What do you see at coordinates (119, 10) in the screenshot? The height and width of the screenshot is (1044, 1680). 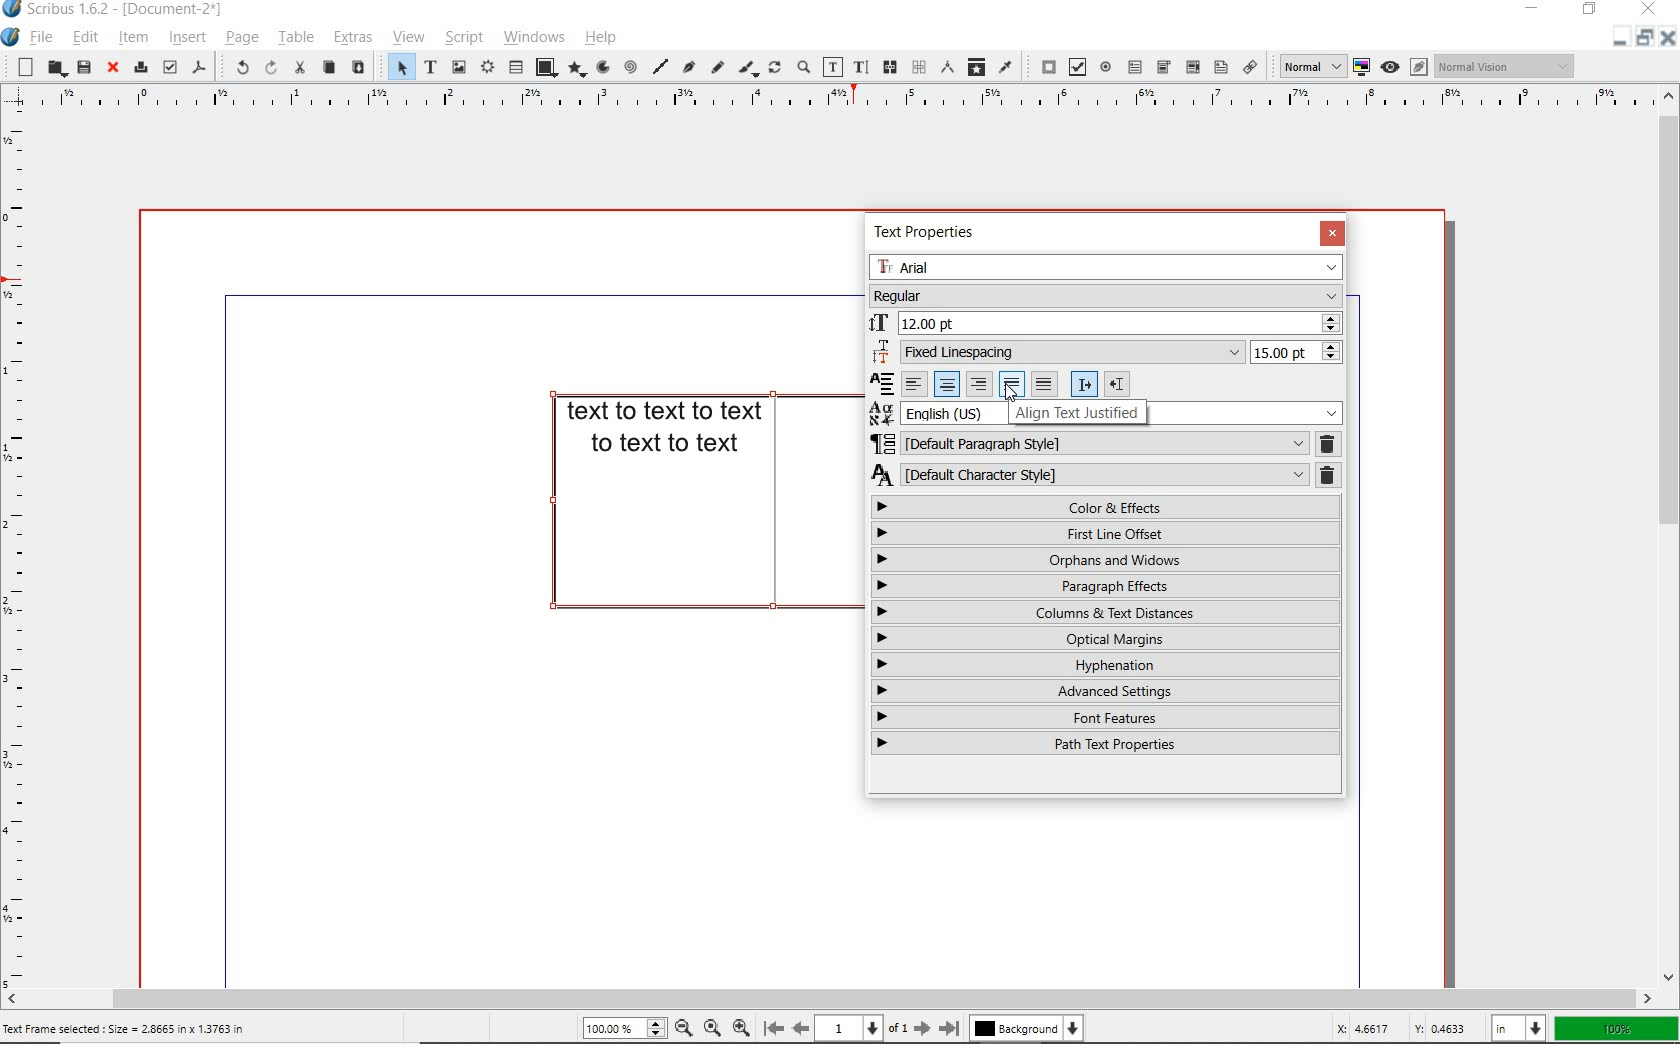 I see ` Scribus 1.6.2 - (Document-2*)` at bounding box center [119, 10].